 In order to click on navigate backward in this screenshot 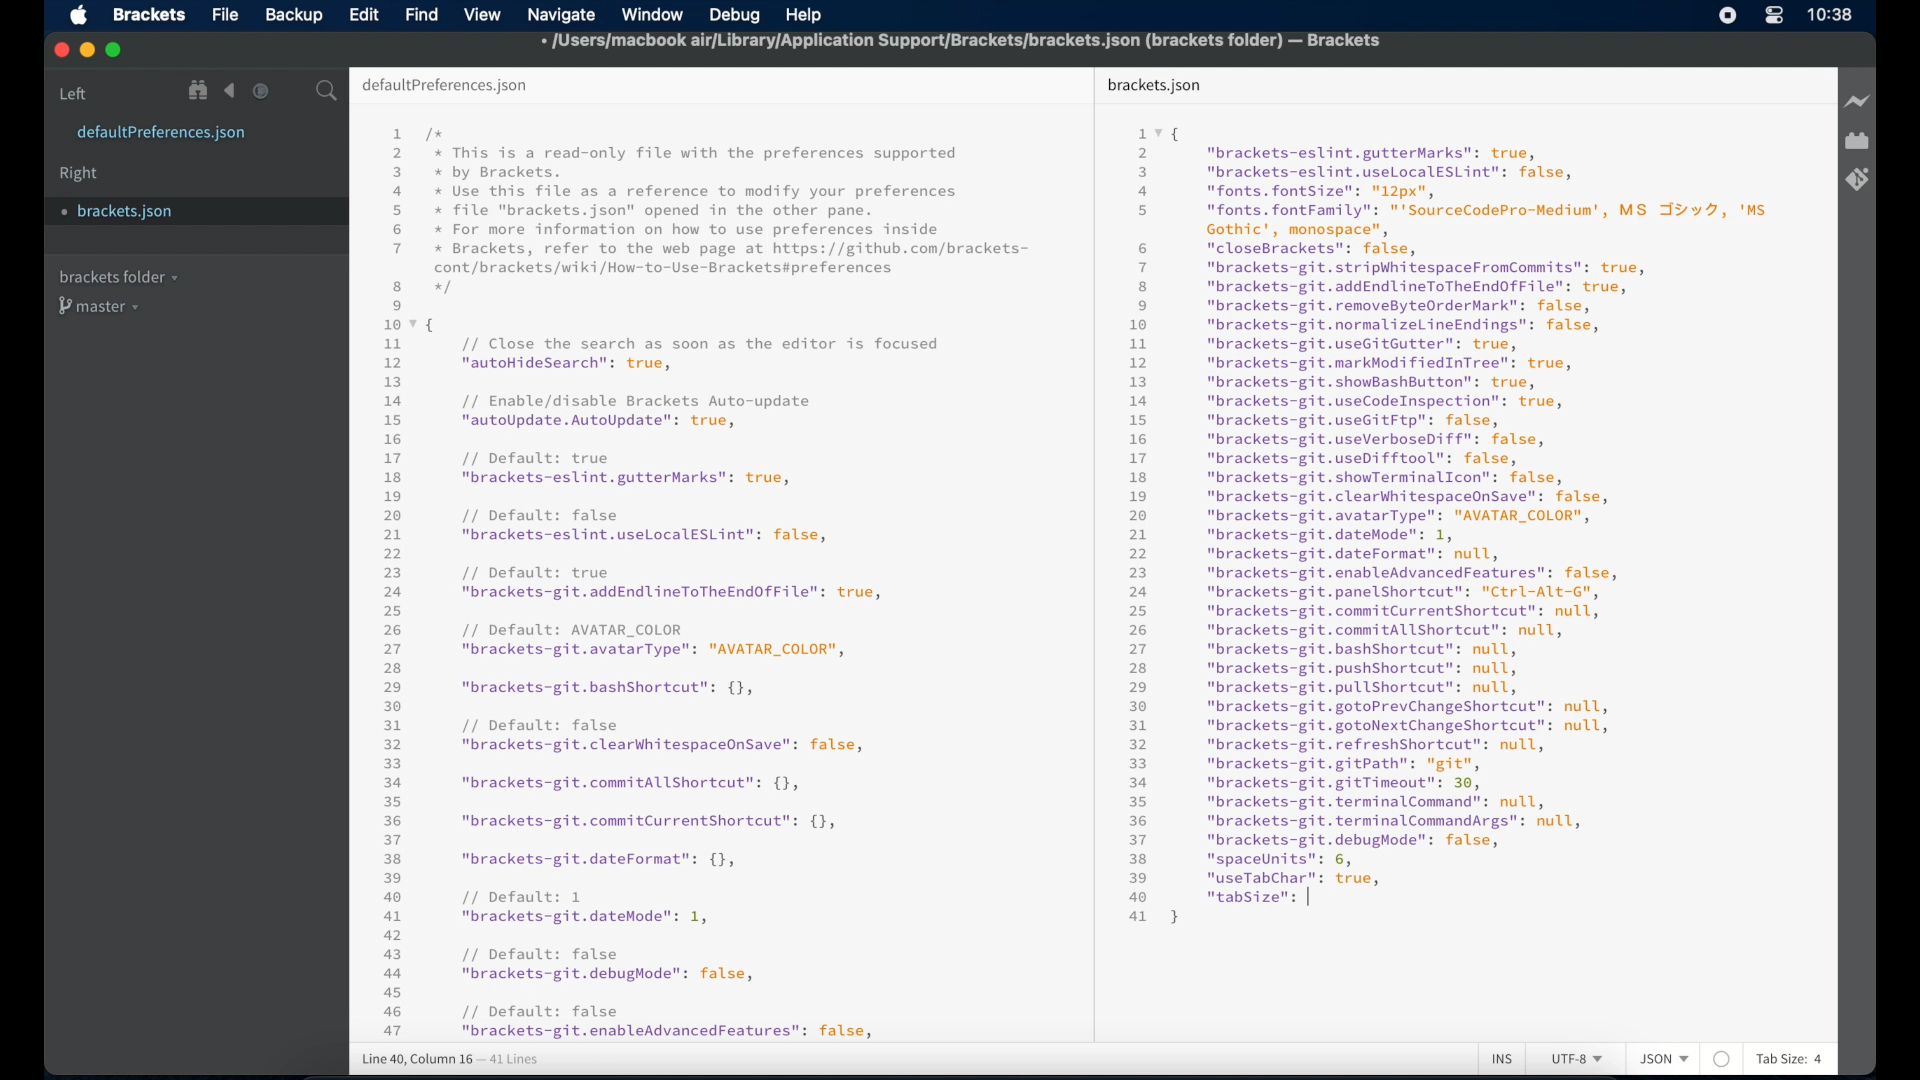, I will do `click(230, 91)`.